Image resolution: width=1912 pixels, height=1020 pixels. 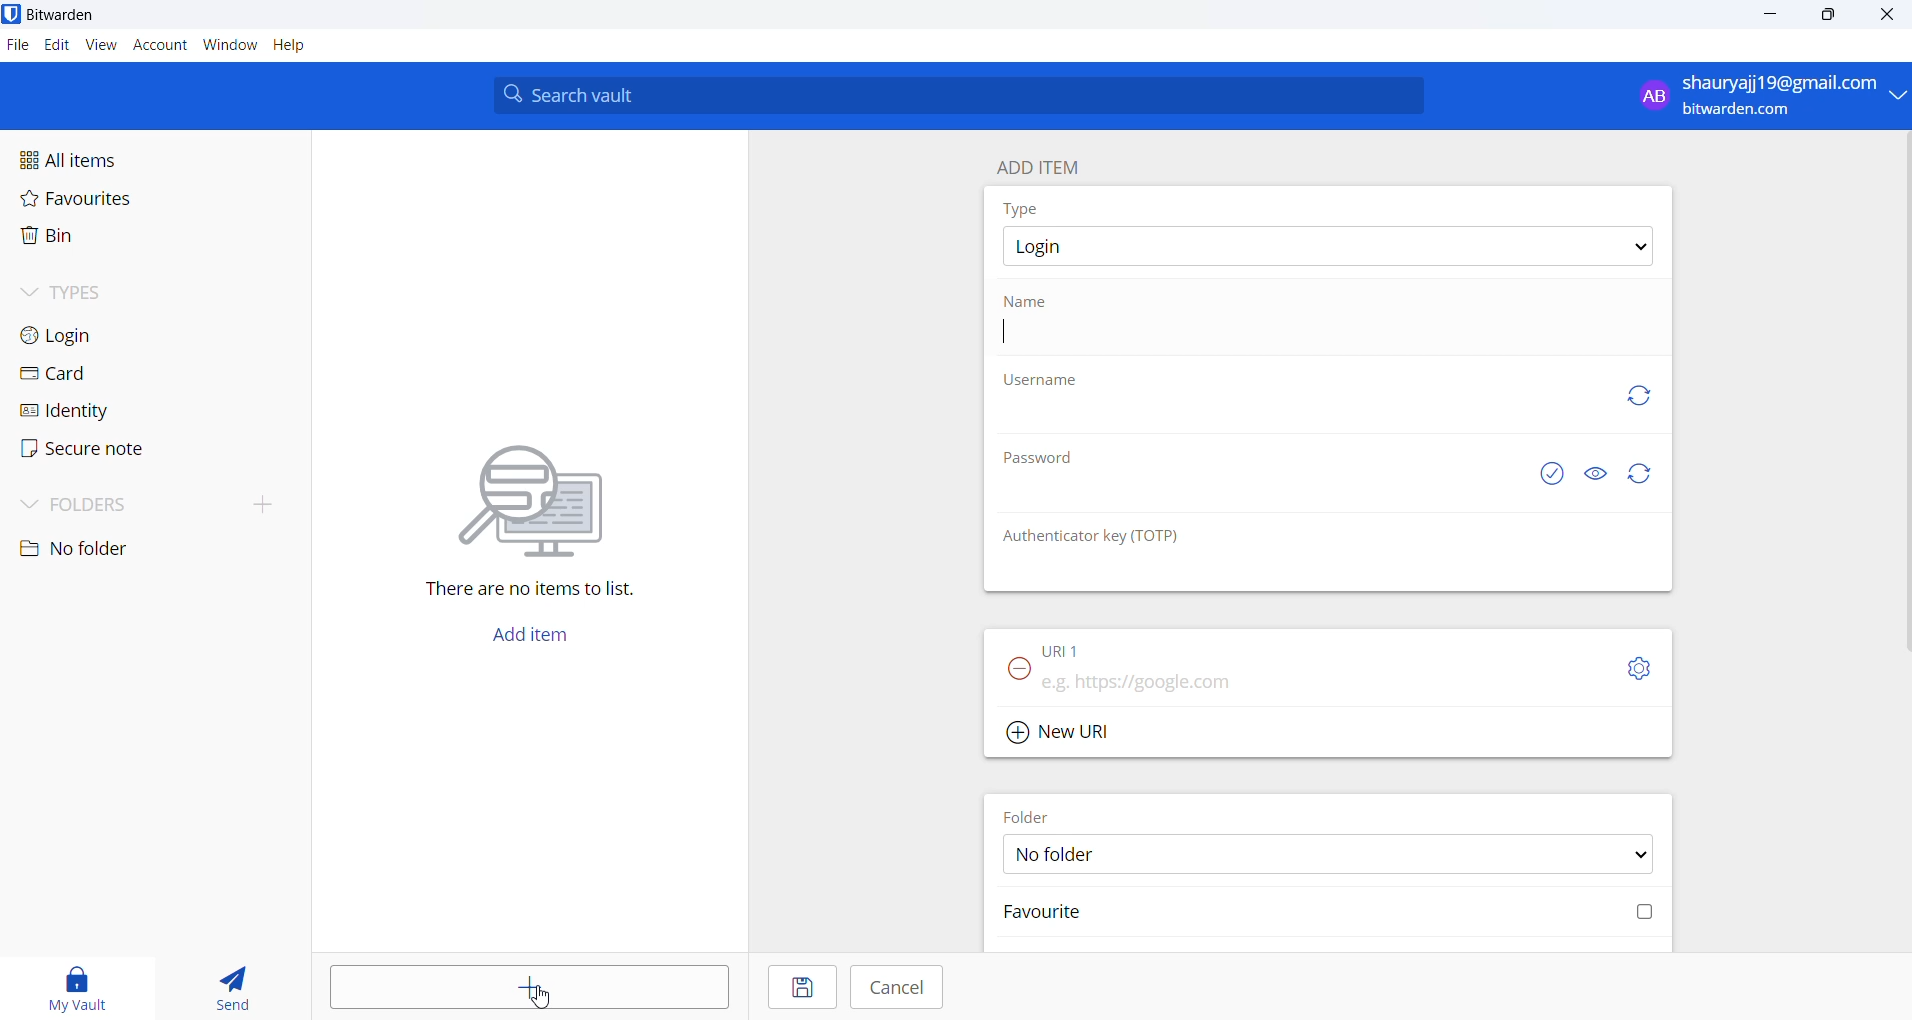 I want to click on URL input box, so click(x=1322, y=676).